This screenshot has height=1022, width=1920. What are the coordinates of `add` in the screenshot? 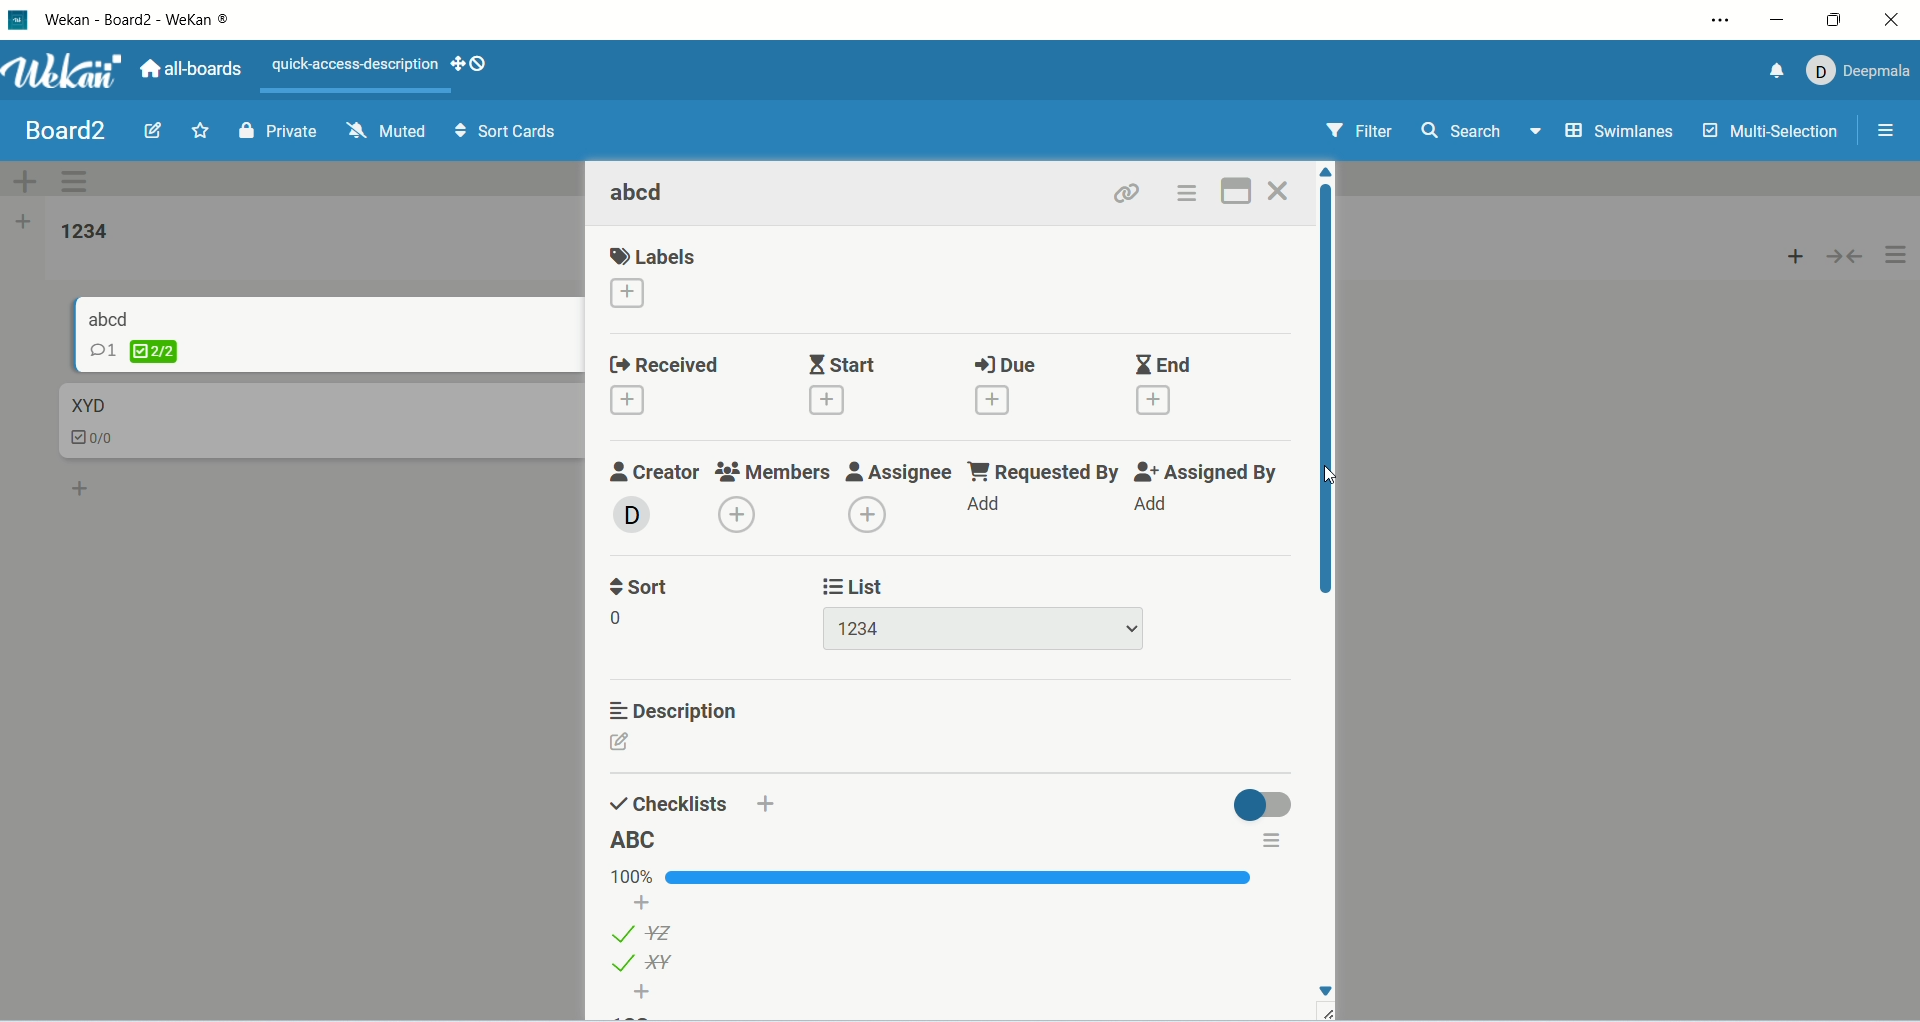 It's located at (737, 514).